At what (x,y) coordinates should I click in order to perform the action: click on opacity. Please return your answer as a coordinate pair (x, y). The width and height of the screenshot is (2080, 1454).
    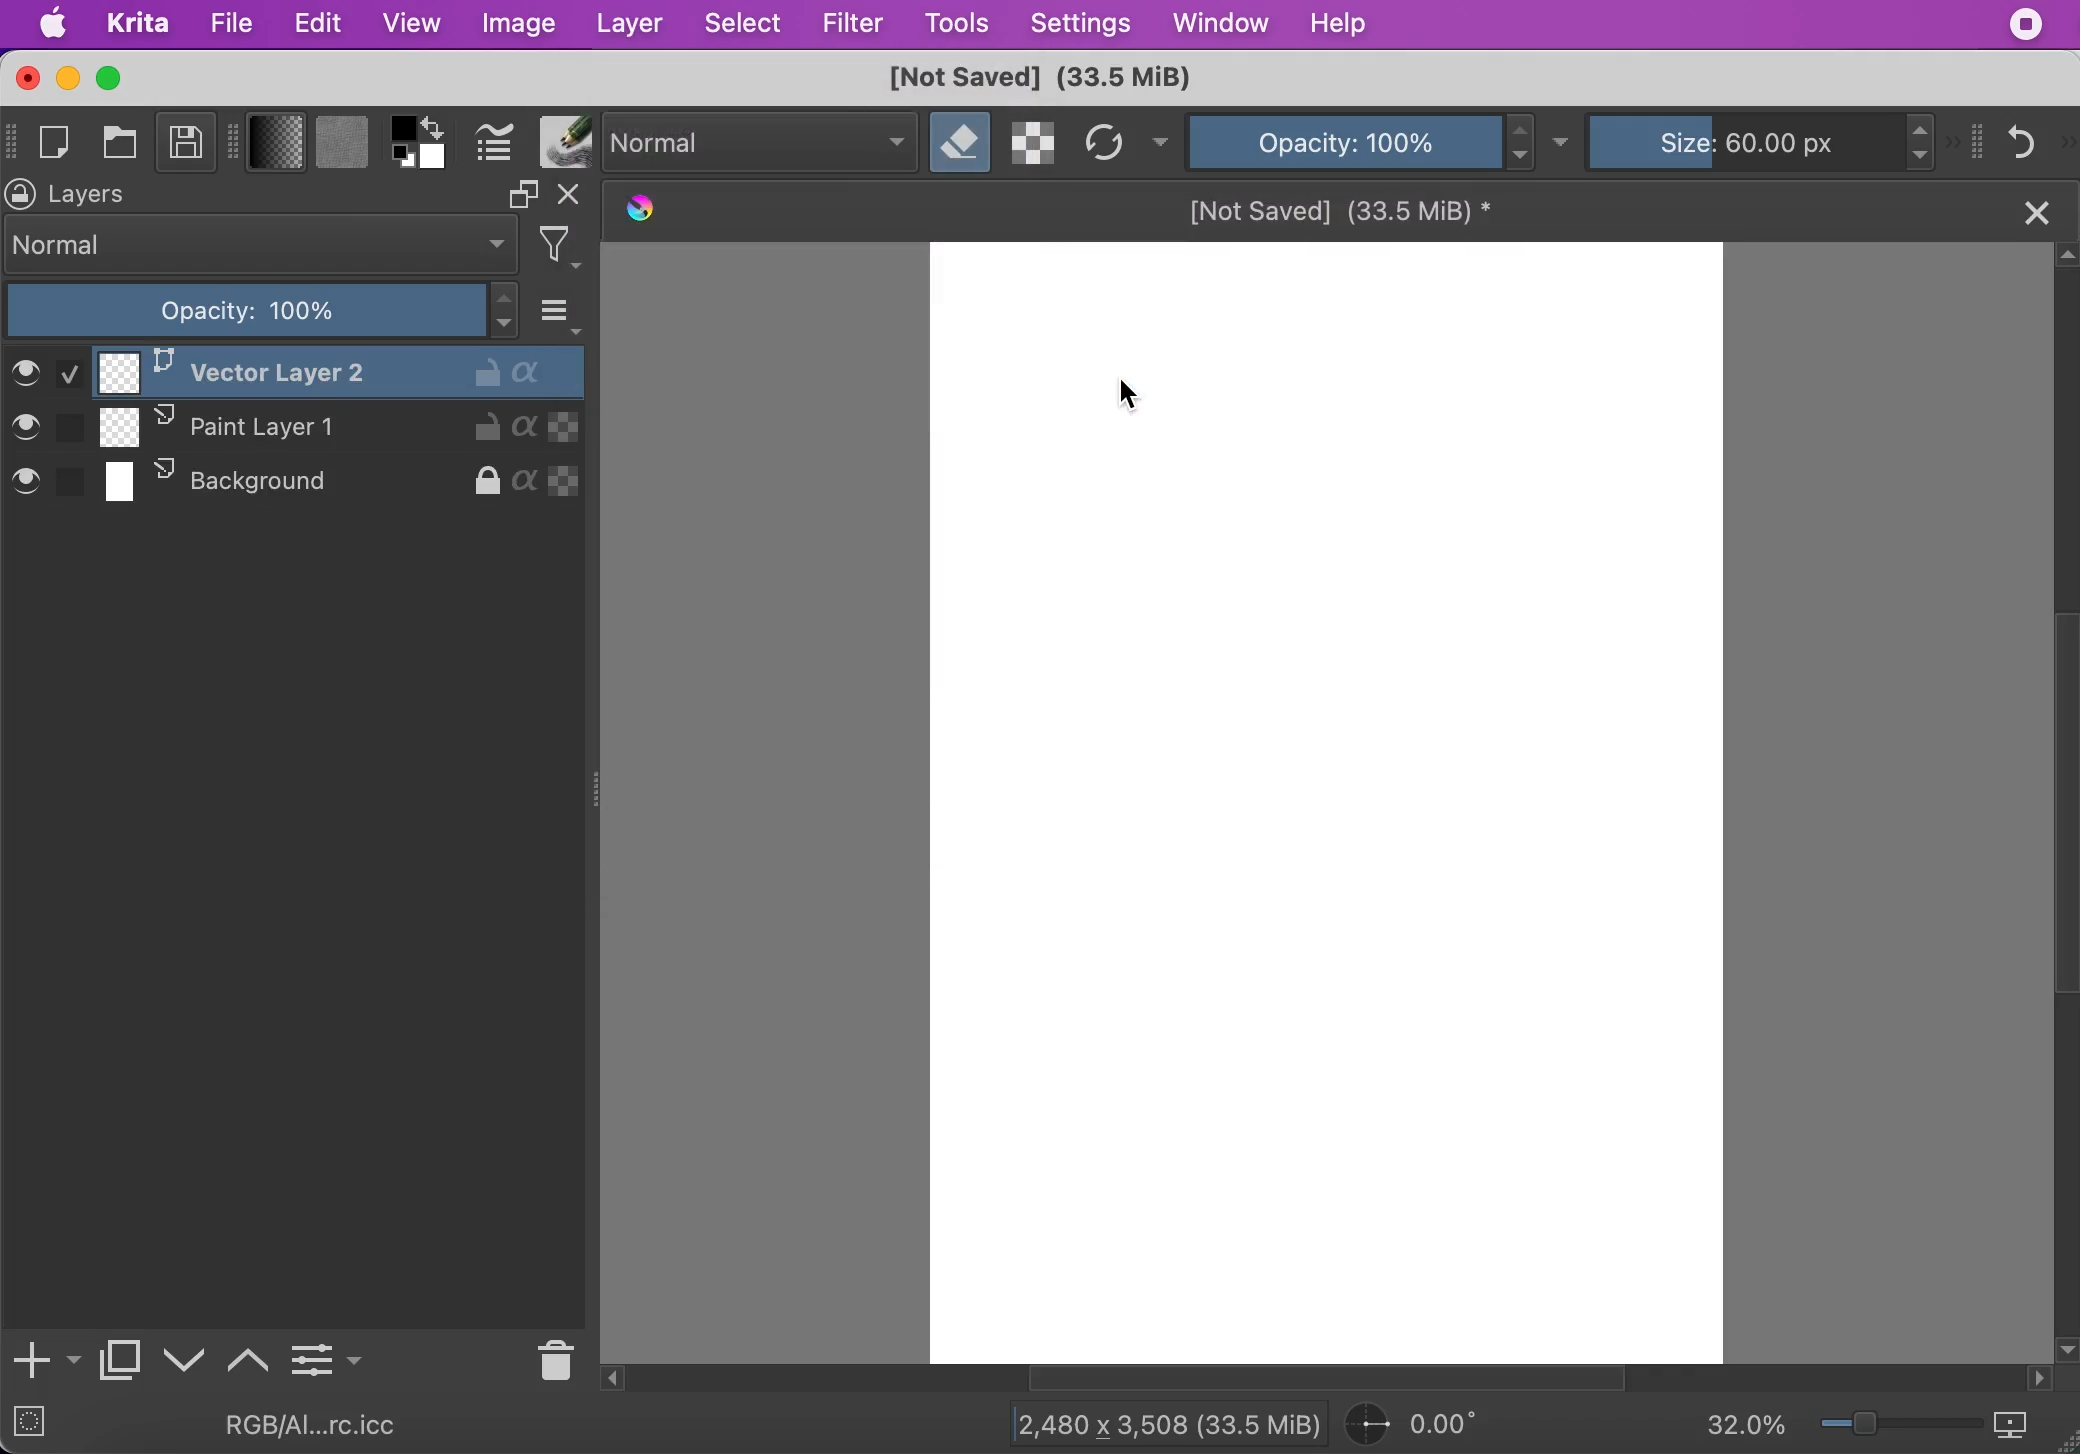
    Looking at the image, I should click on (1343, 140).